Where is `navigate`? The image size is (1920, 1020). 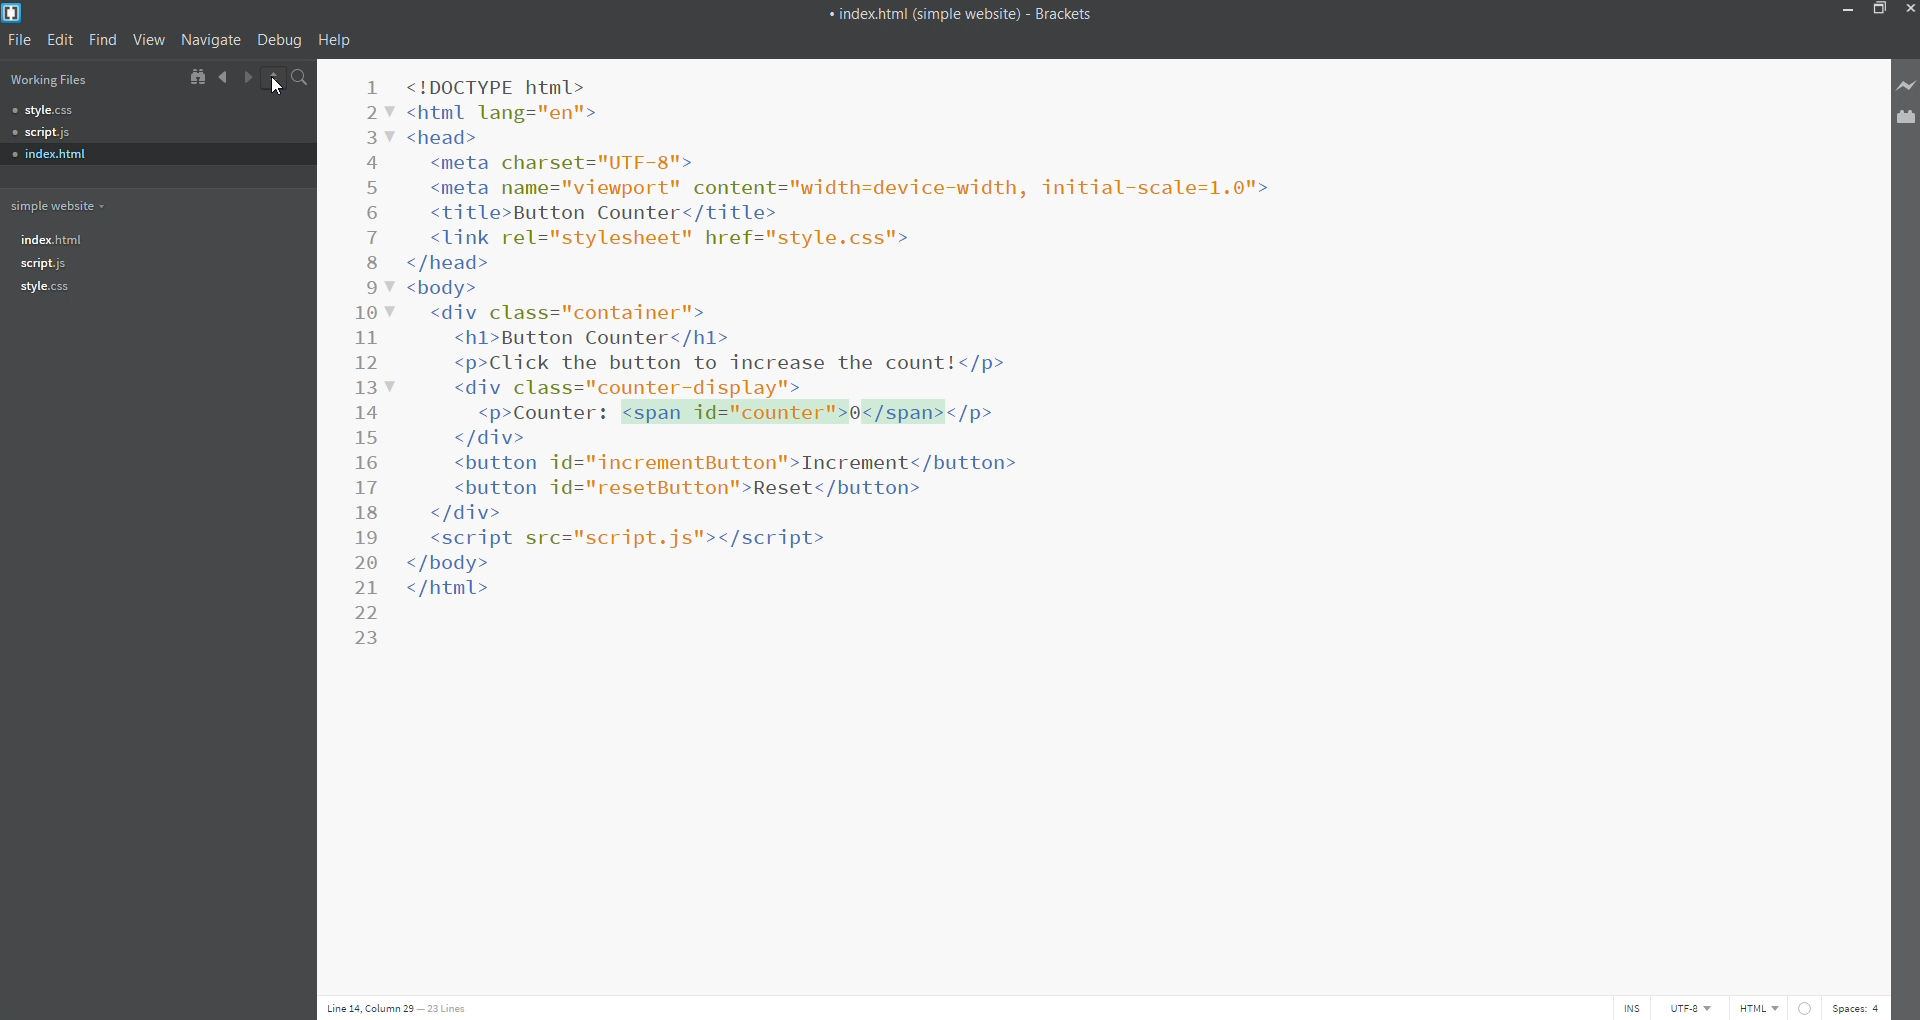 navigate is located at coordinates (215, 40).